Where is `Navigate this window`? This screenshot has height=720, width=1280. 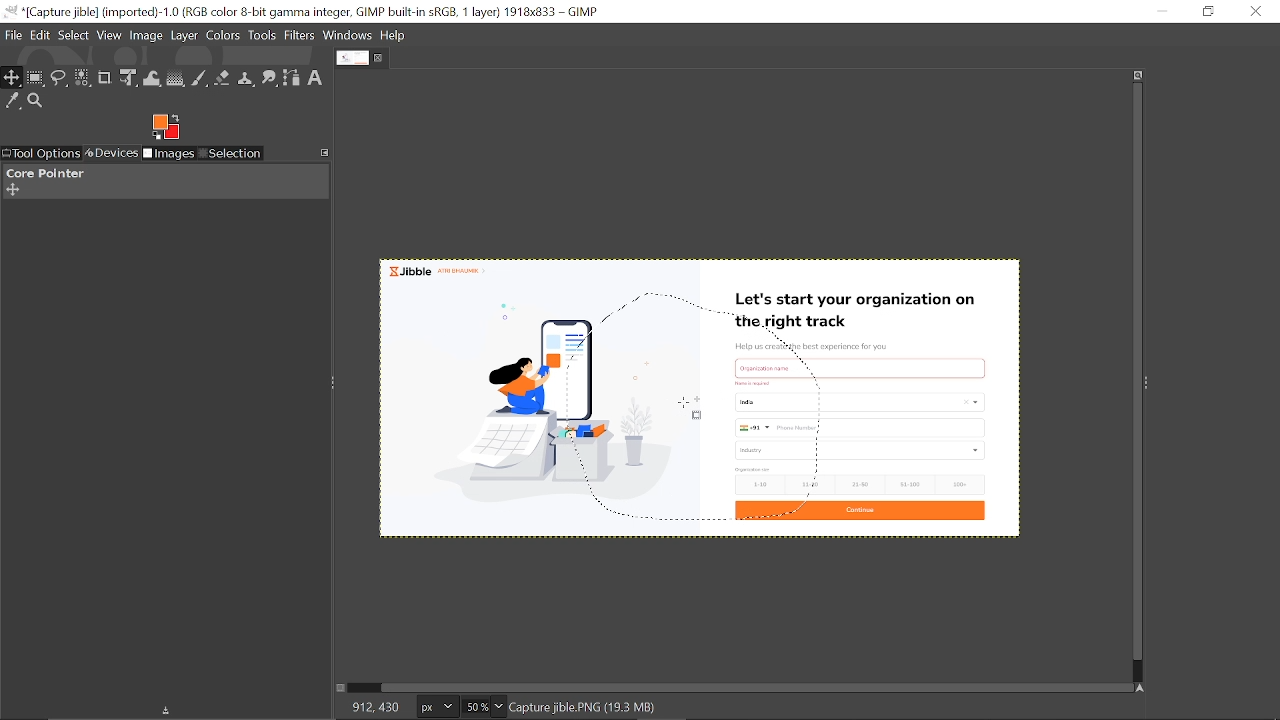
Navigate this window is located at coordinates (1144, 688).